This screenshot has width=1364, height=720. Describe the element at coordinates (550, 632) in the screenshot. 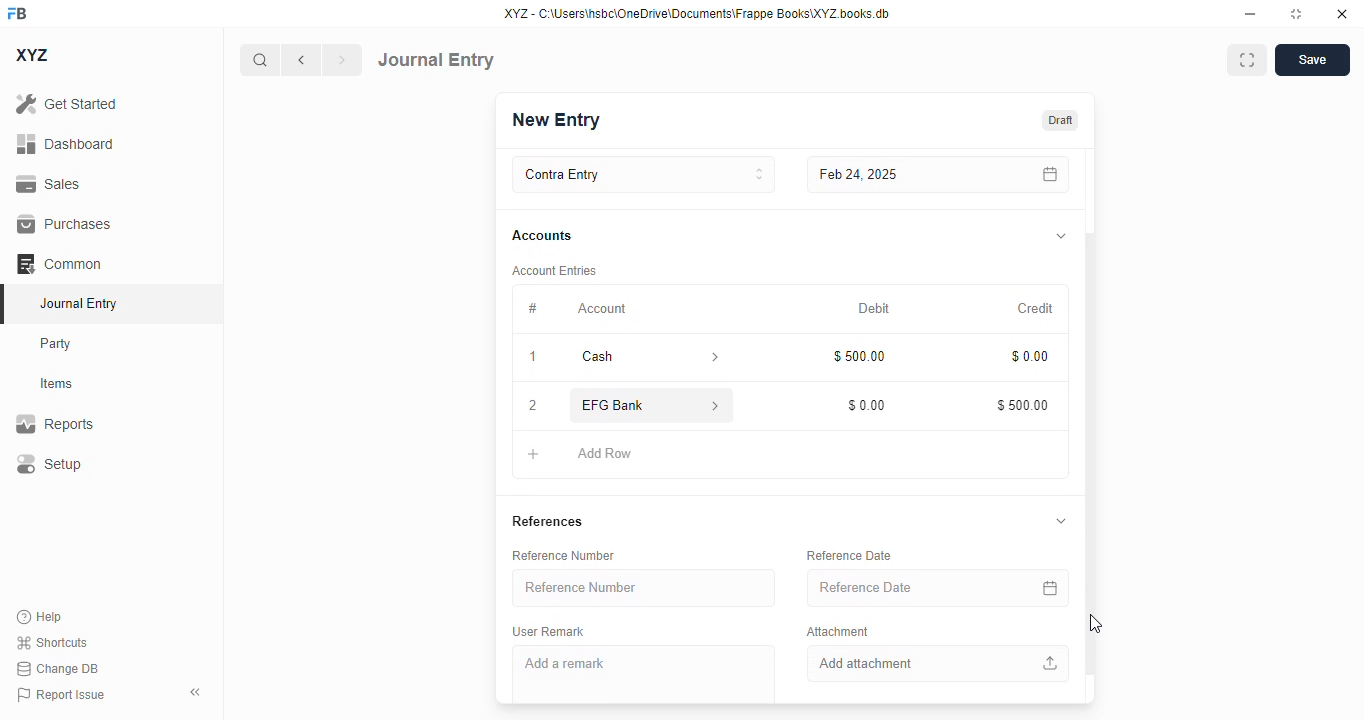

I see `user remark` at that location.